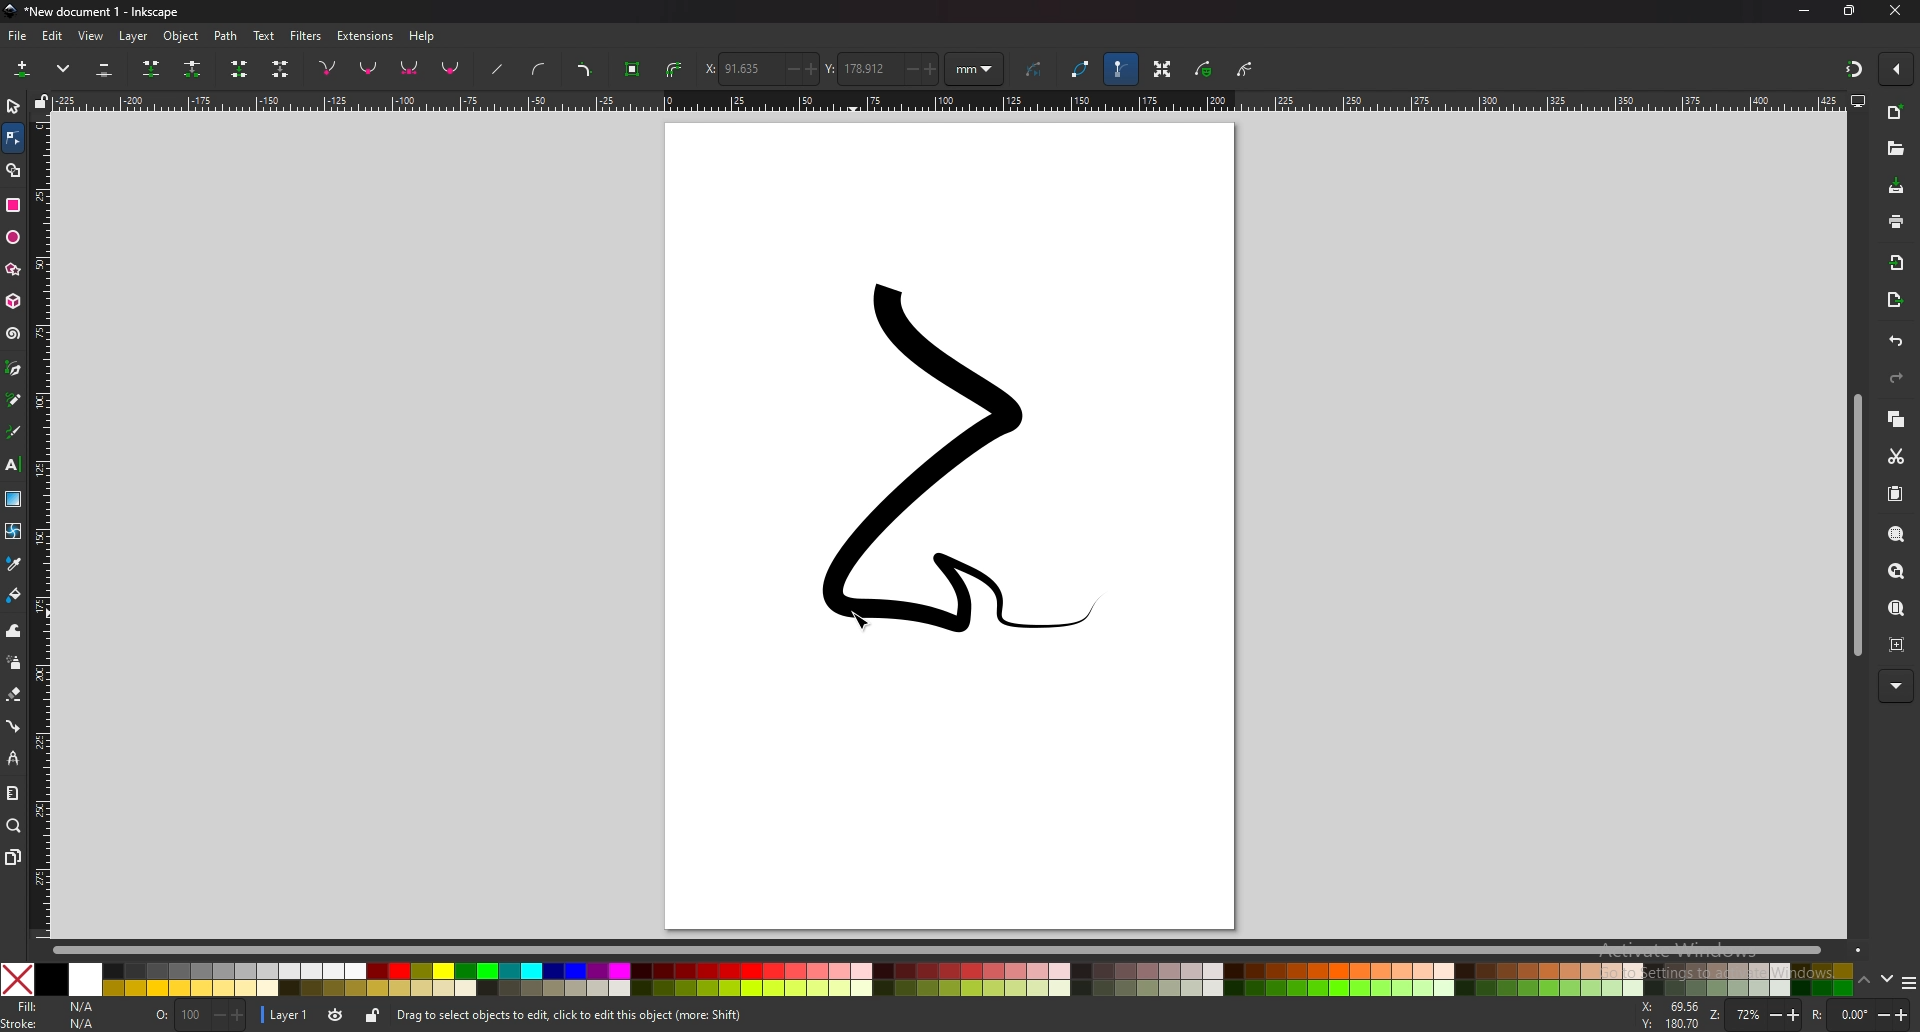  Describe the element at coordinates (20, 36) in the screenshot. I see `file` at that location.